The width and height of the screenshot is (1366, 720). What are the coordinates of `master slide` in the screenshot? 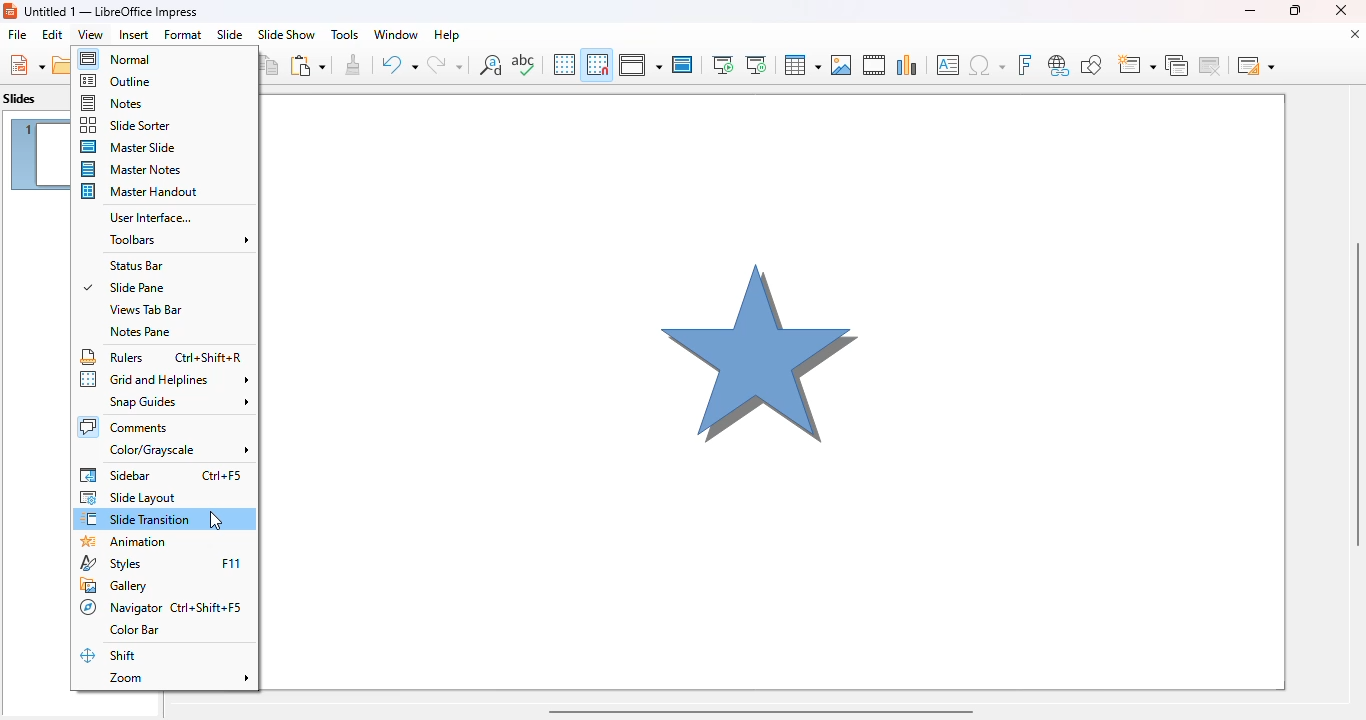 It's located at (683, 64).